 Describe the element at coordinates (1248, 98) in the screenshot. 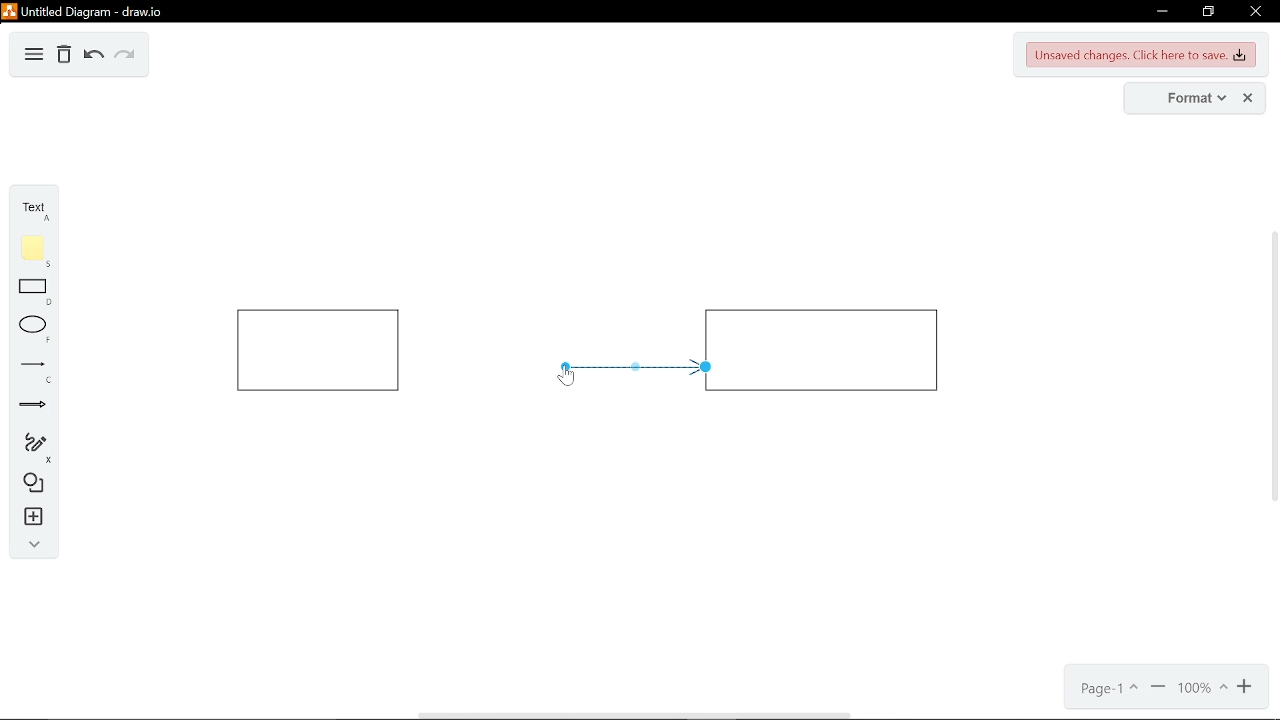

I see `close` at that location.